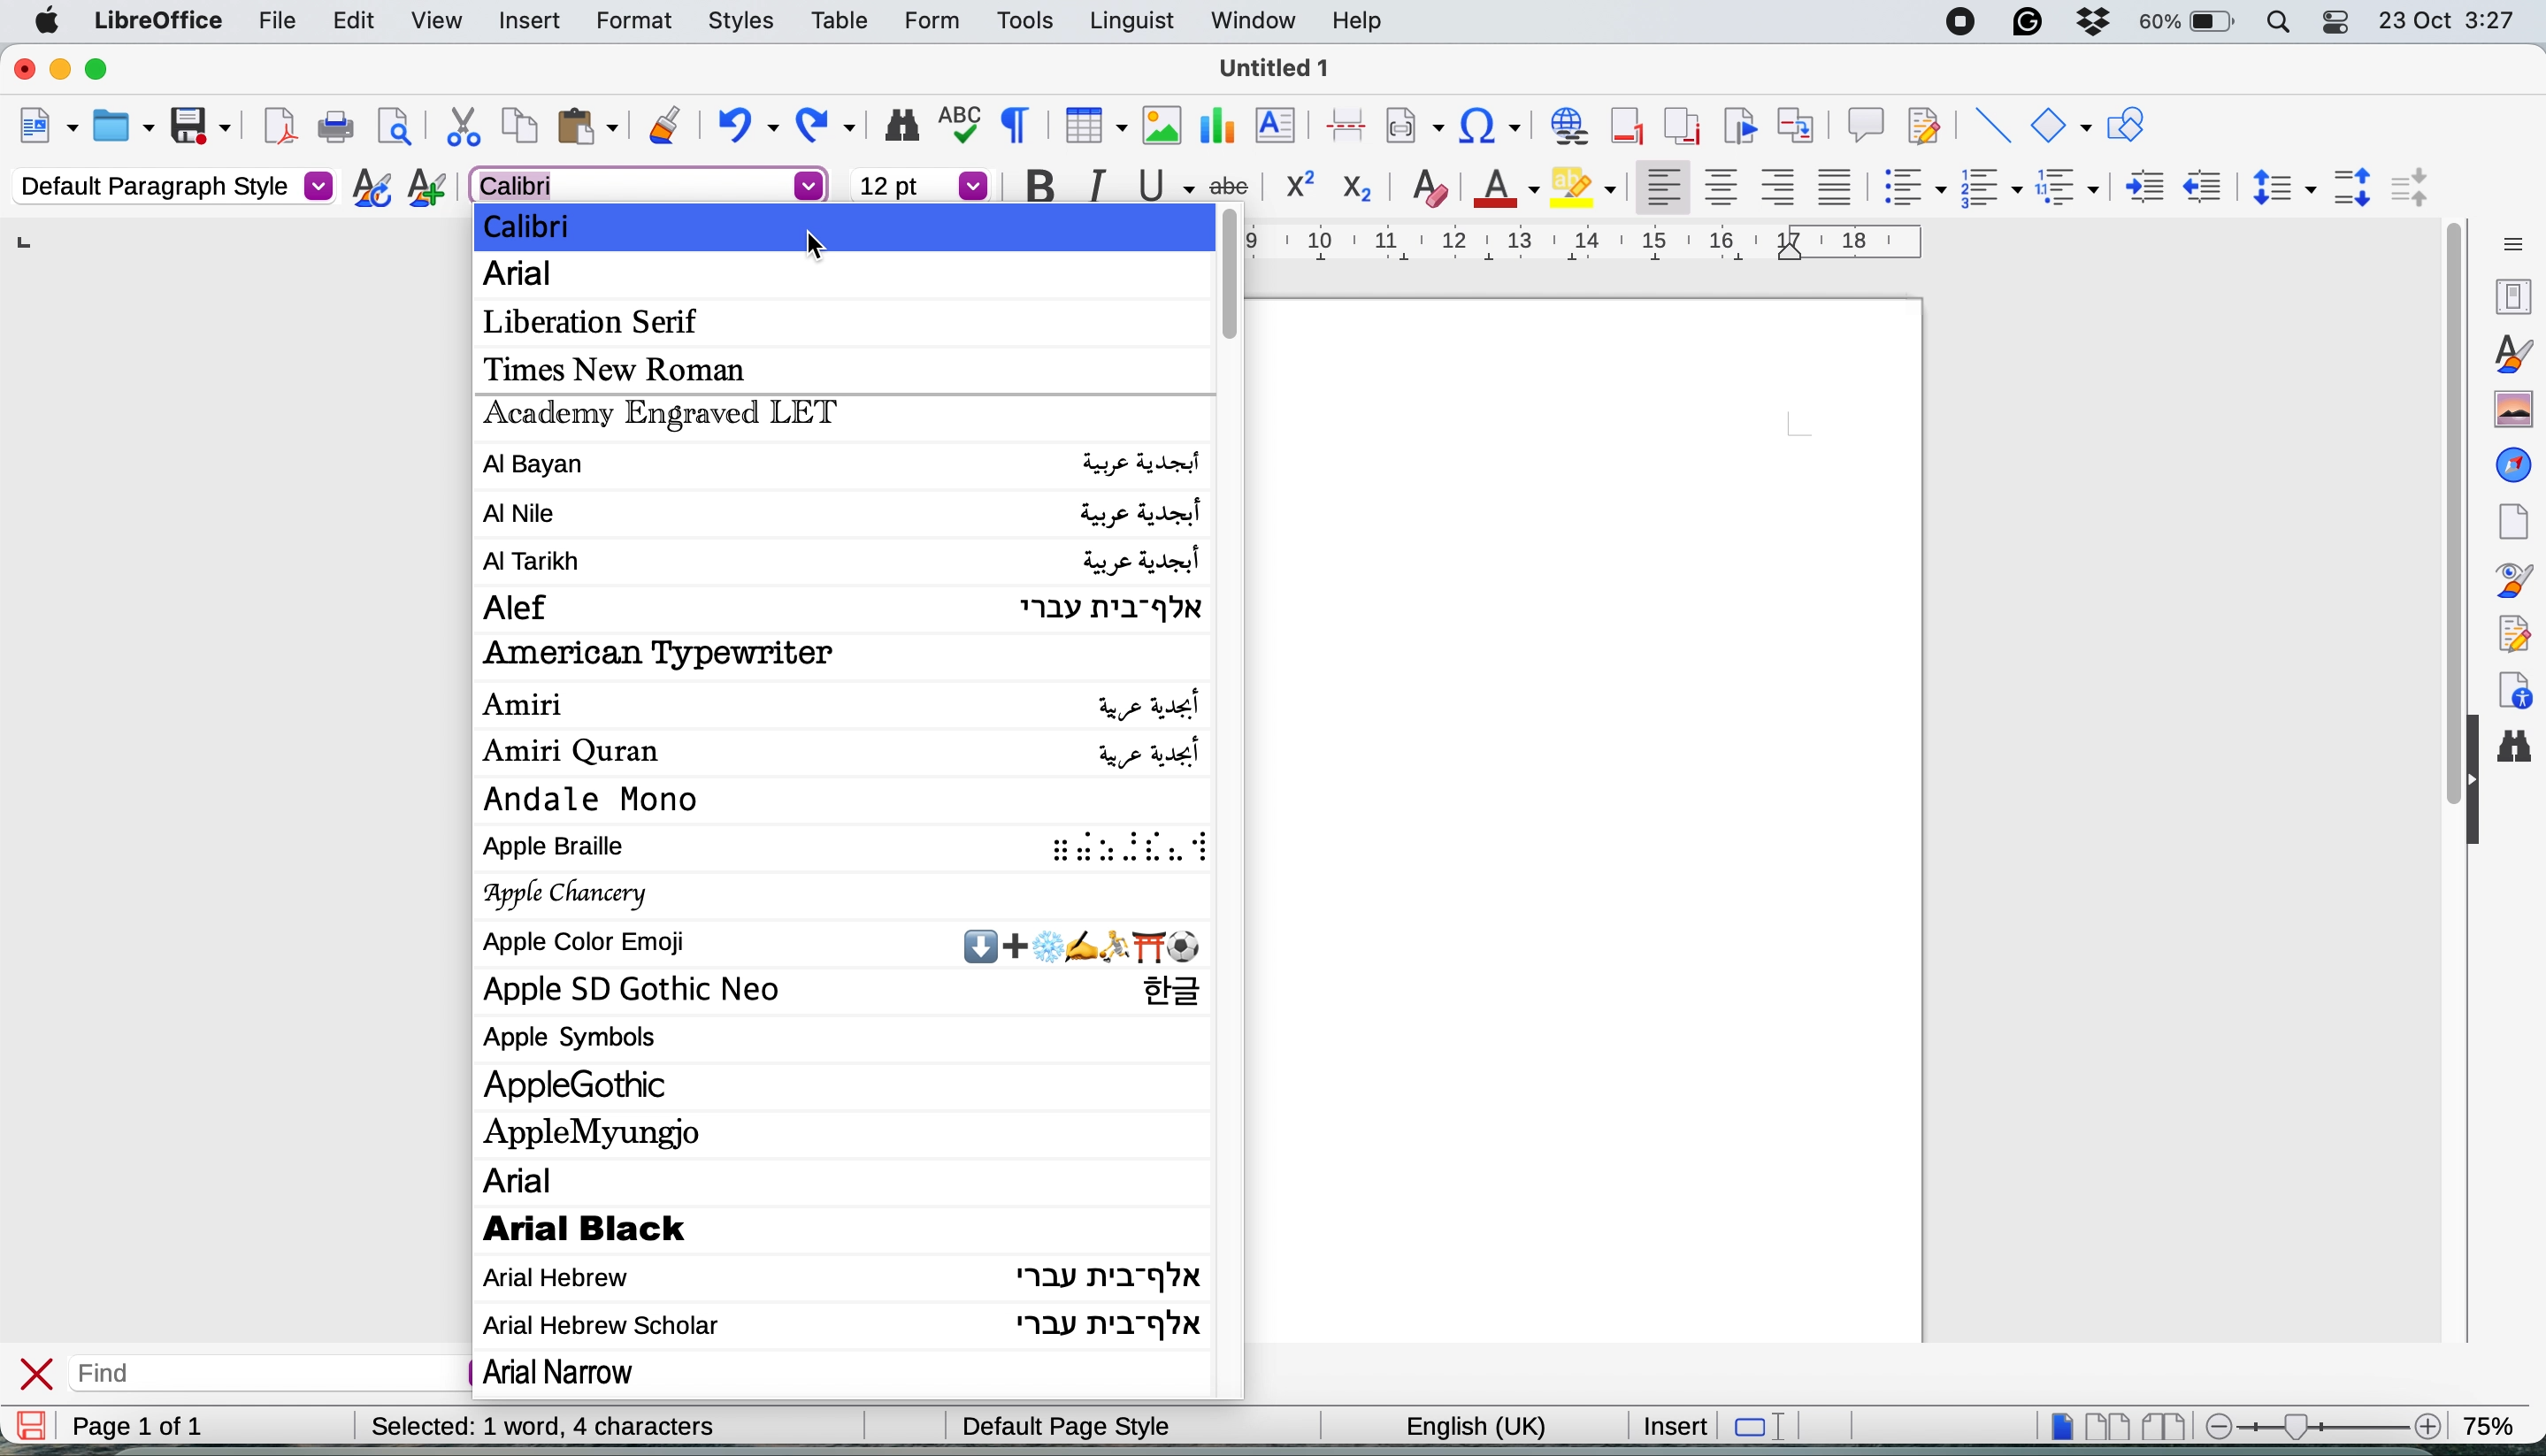 The image size is (2546, 1456). Describe the element at coordinates (585, 1084) in the screenshot. I see `apple gothis` at that location.